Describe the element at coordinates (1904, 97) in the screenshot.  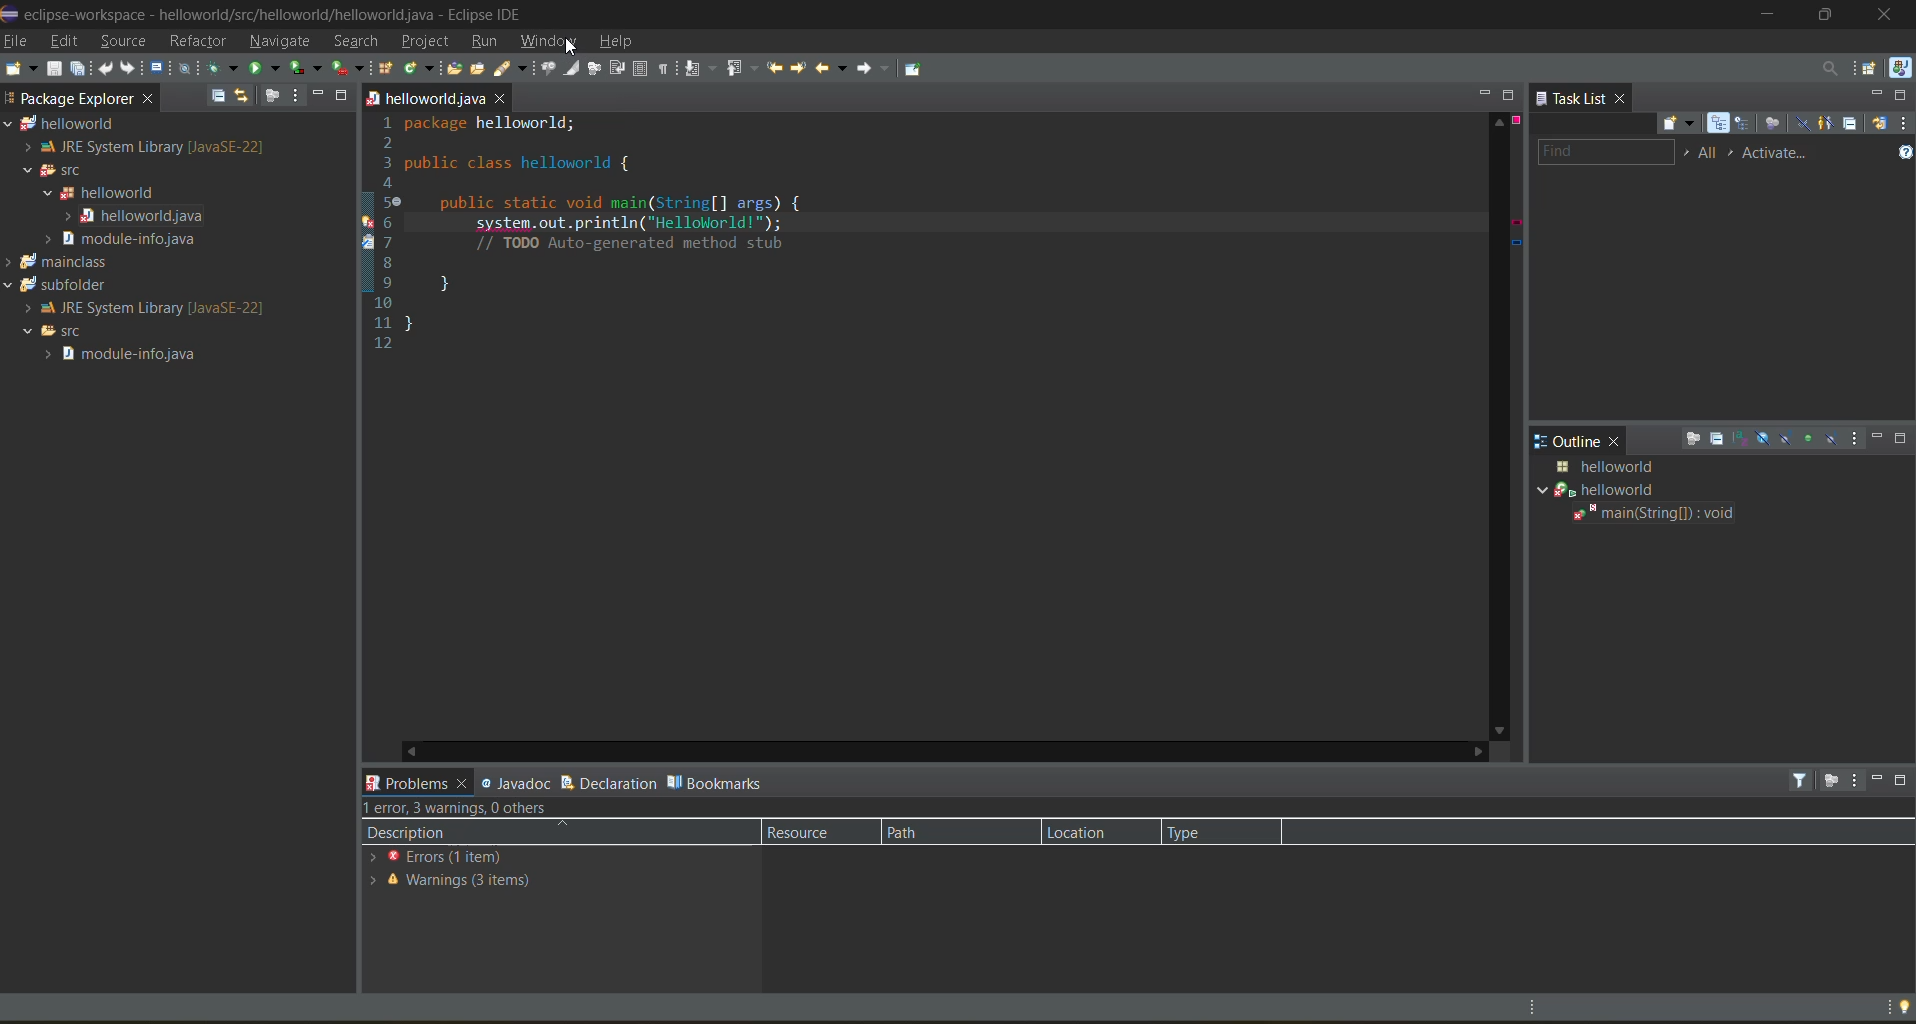
I see `maximize` at that location.